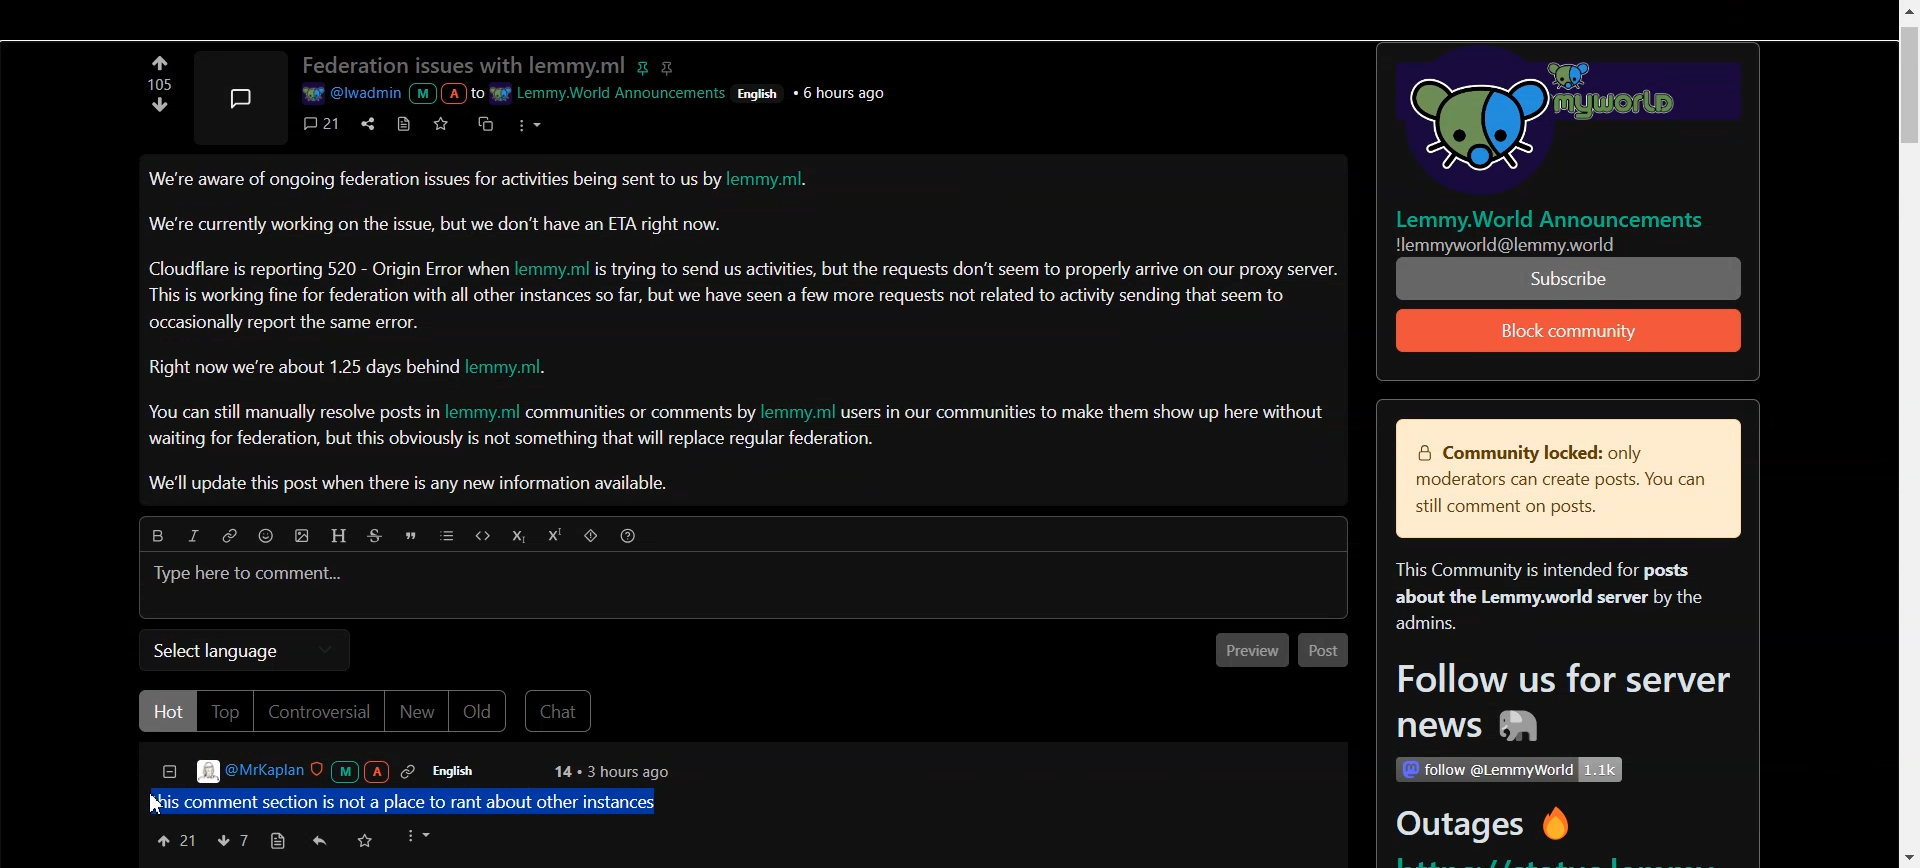  What do you see at coordinates (308, 771) in the screenshot?
I see `@MrKaplan` at bounding box center [308, 771].